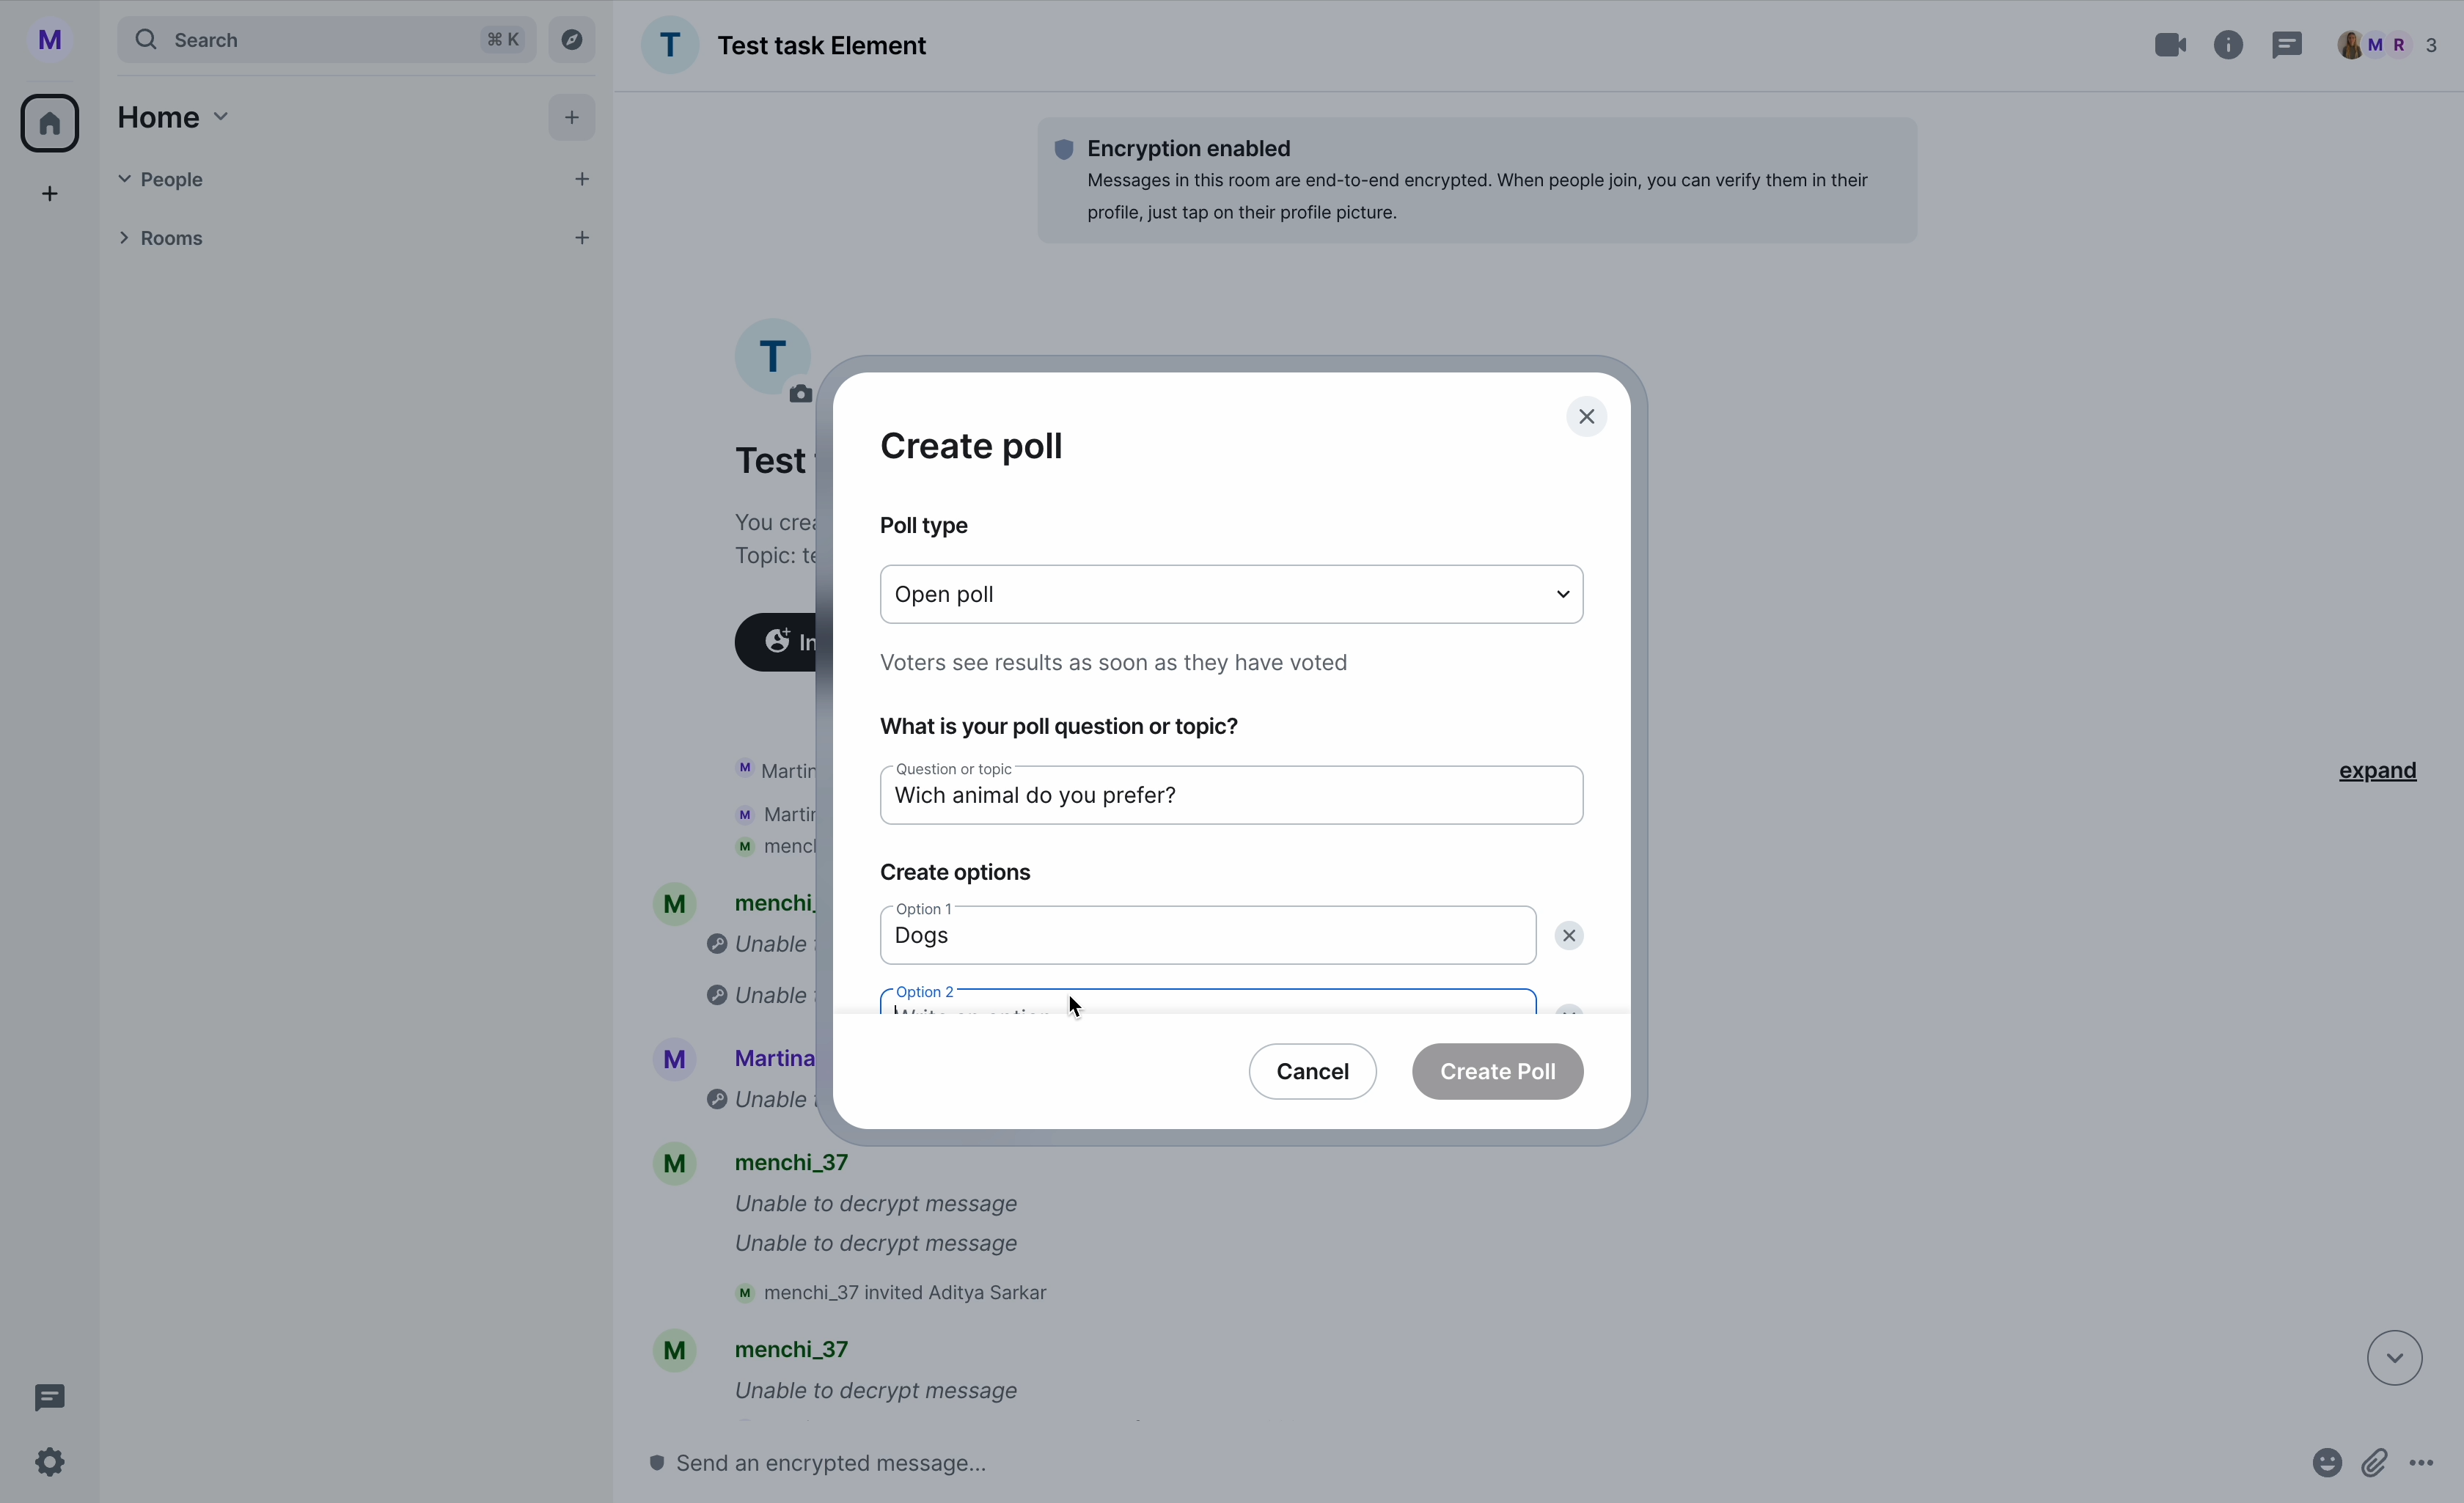 The width and height of the screenshot is (2464, 1503). What do you see at coordinates (2373, 771) in the screenshot?
I see `expand` at bounding box center [2373, 771].